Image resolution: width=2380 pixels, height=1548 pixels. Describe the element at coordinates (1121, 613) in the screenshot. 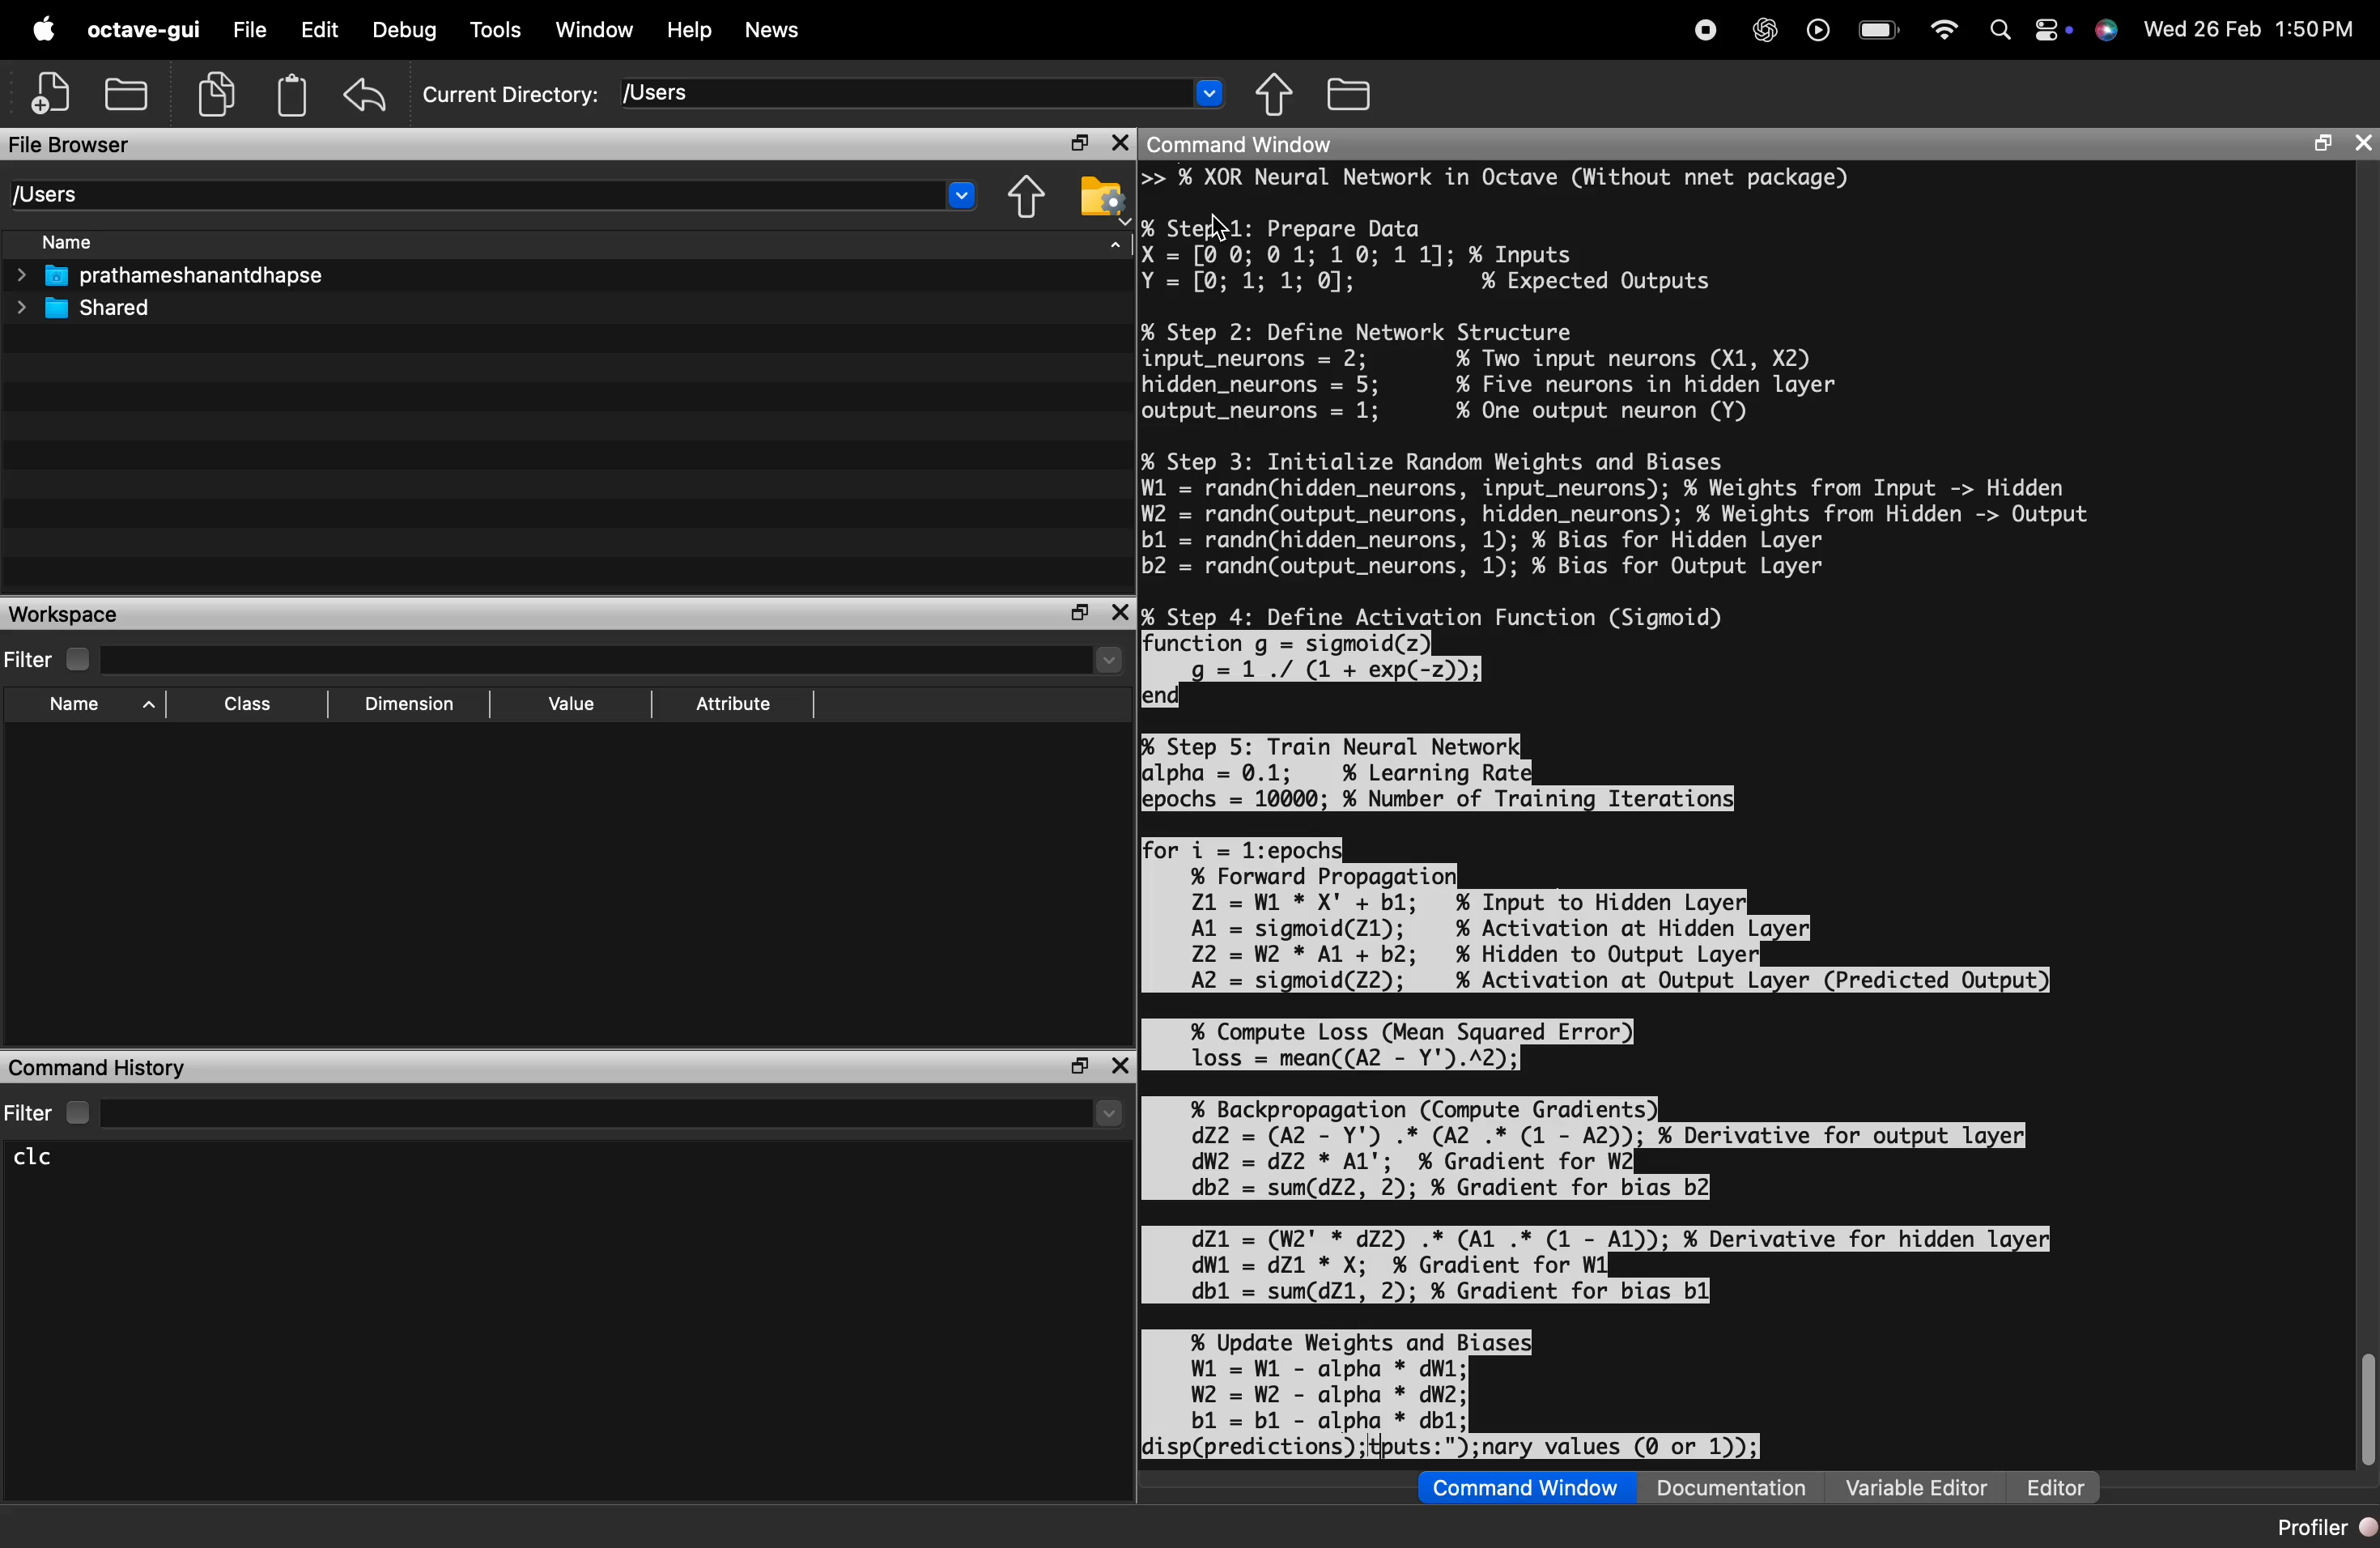

I see `close` at that location.